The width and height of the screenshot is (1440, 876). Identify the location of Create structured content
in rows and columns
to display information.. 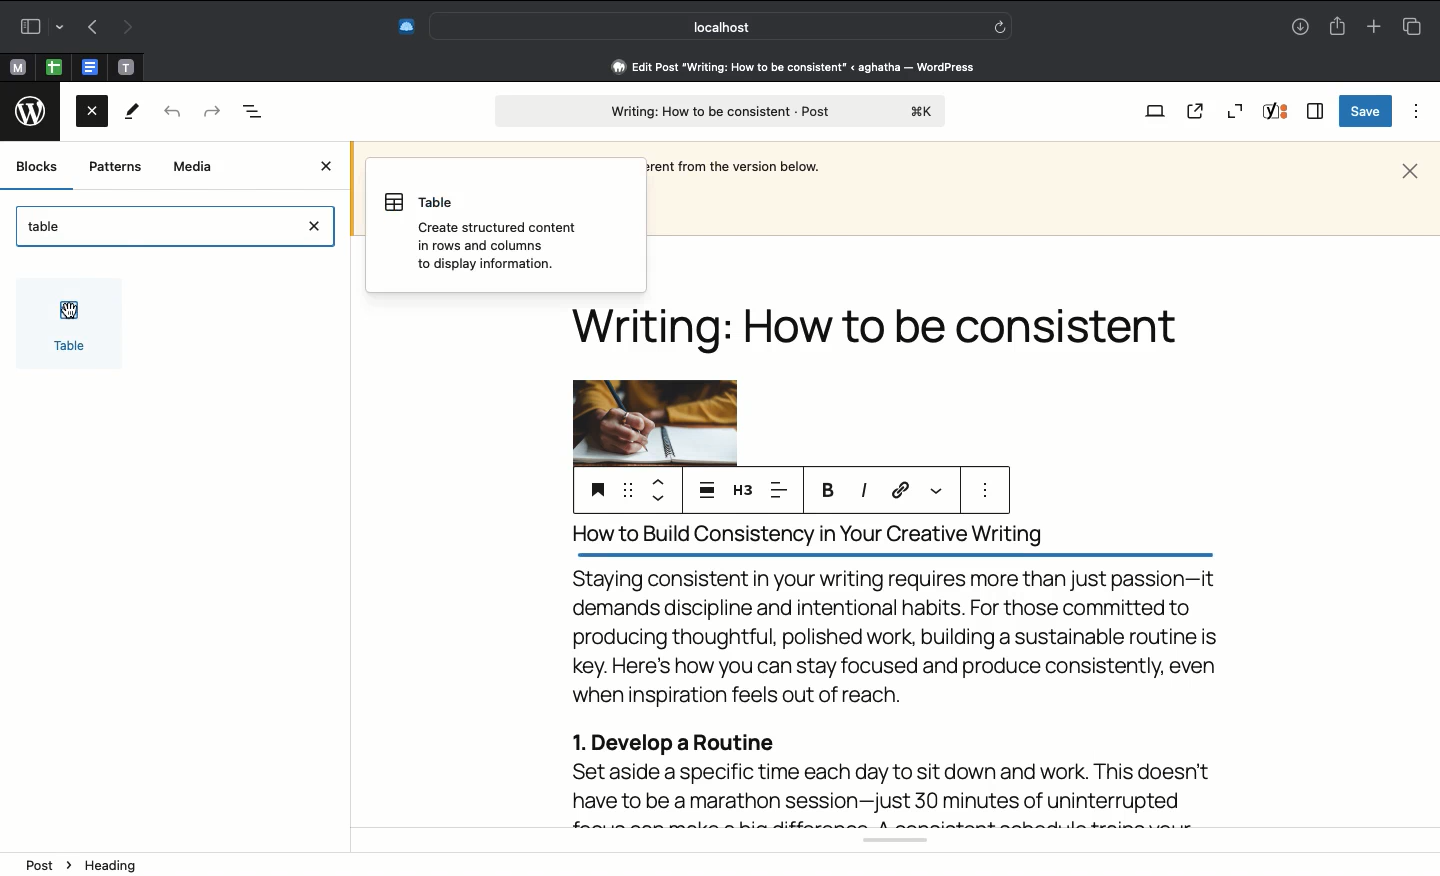
(485, 230).